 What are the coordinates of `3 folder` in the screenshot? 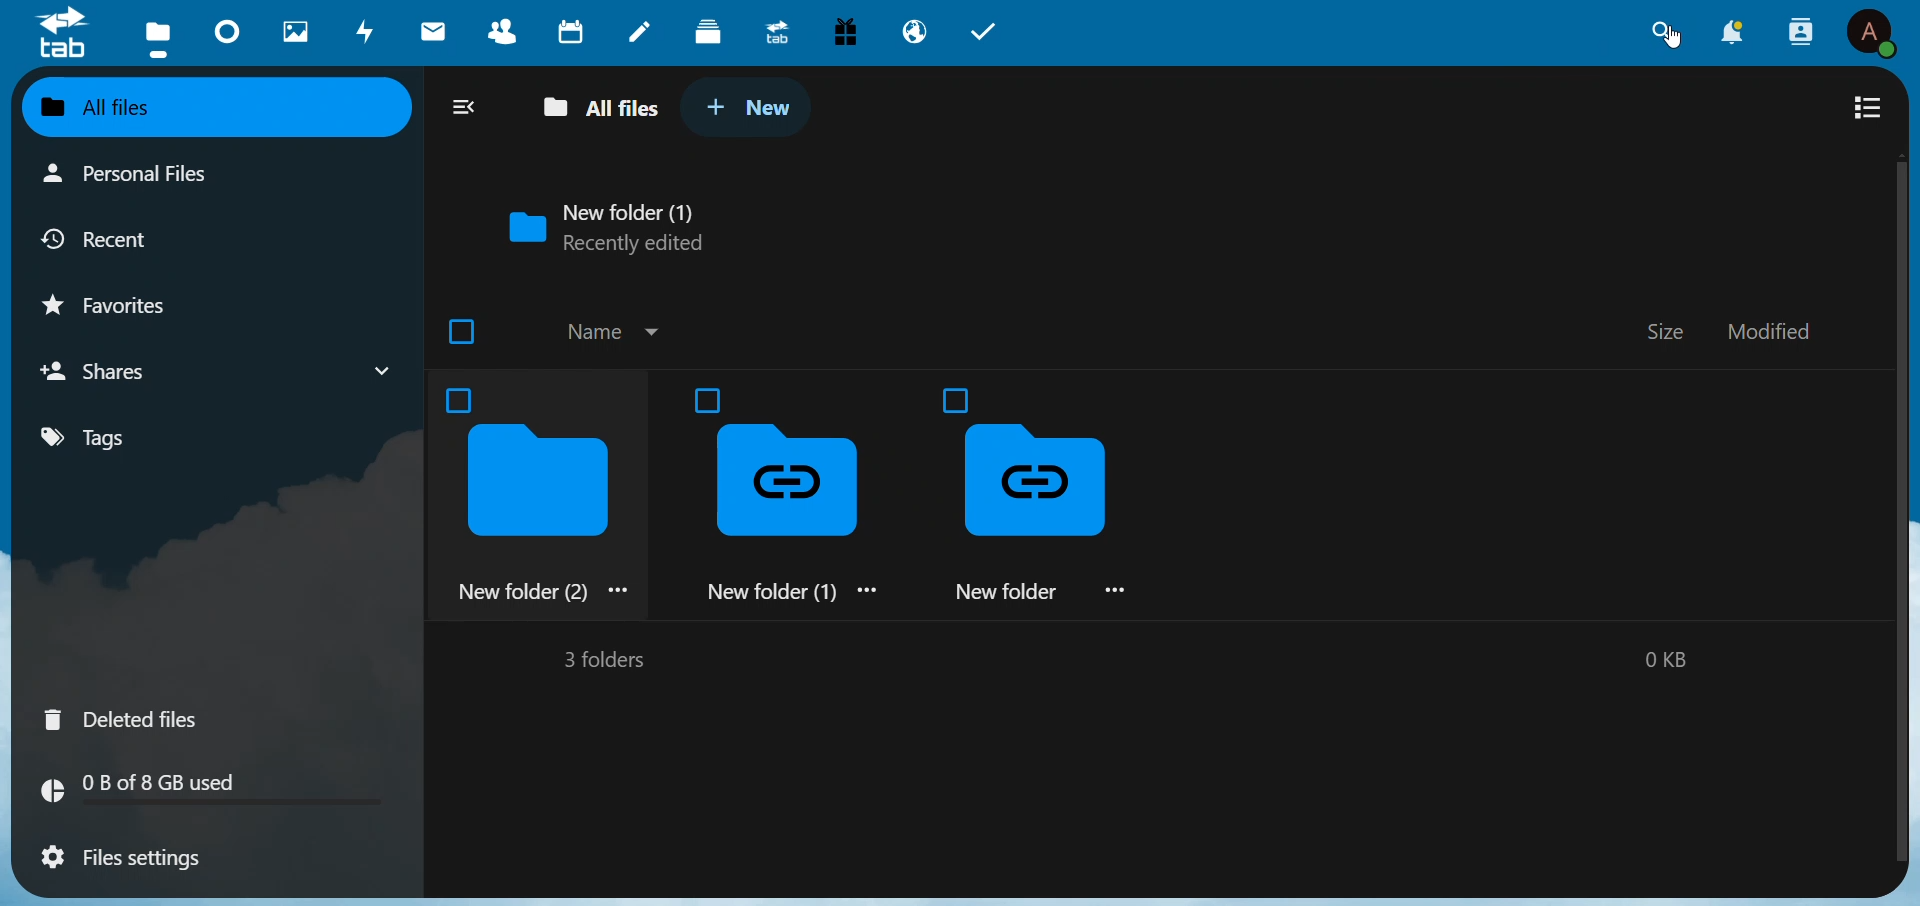 It's located at (618, 659).